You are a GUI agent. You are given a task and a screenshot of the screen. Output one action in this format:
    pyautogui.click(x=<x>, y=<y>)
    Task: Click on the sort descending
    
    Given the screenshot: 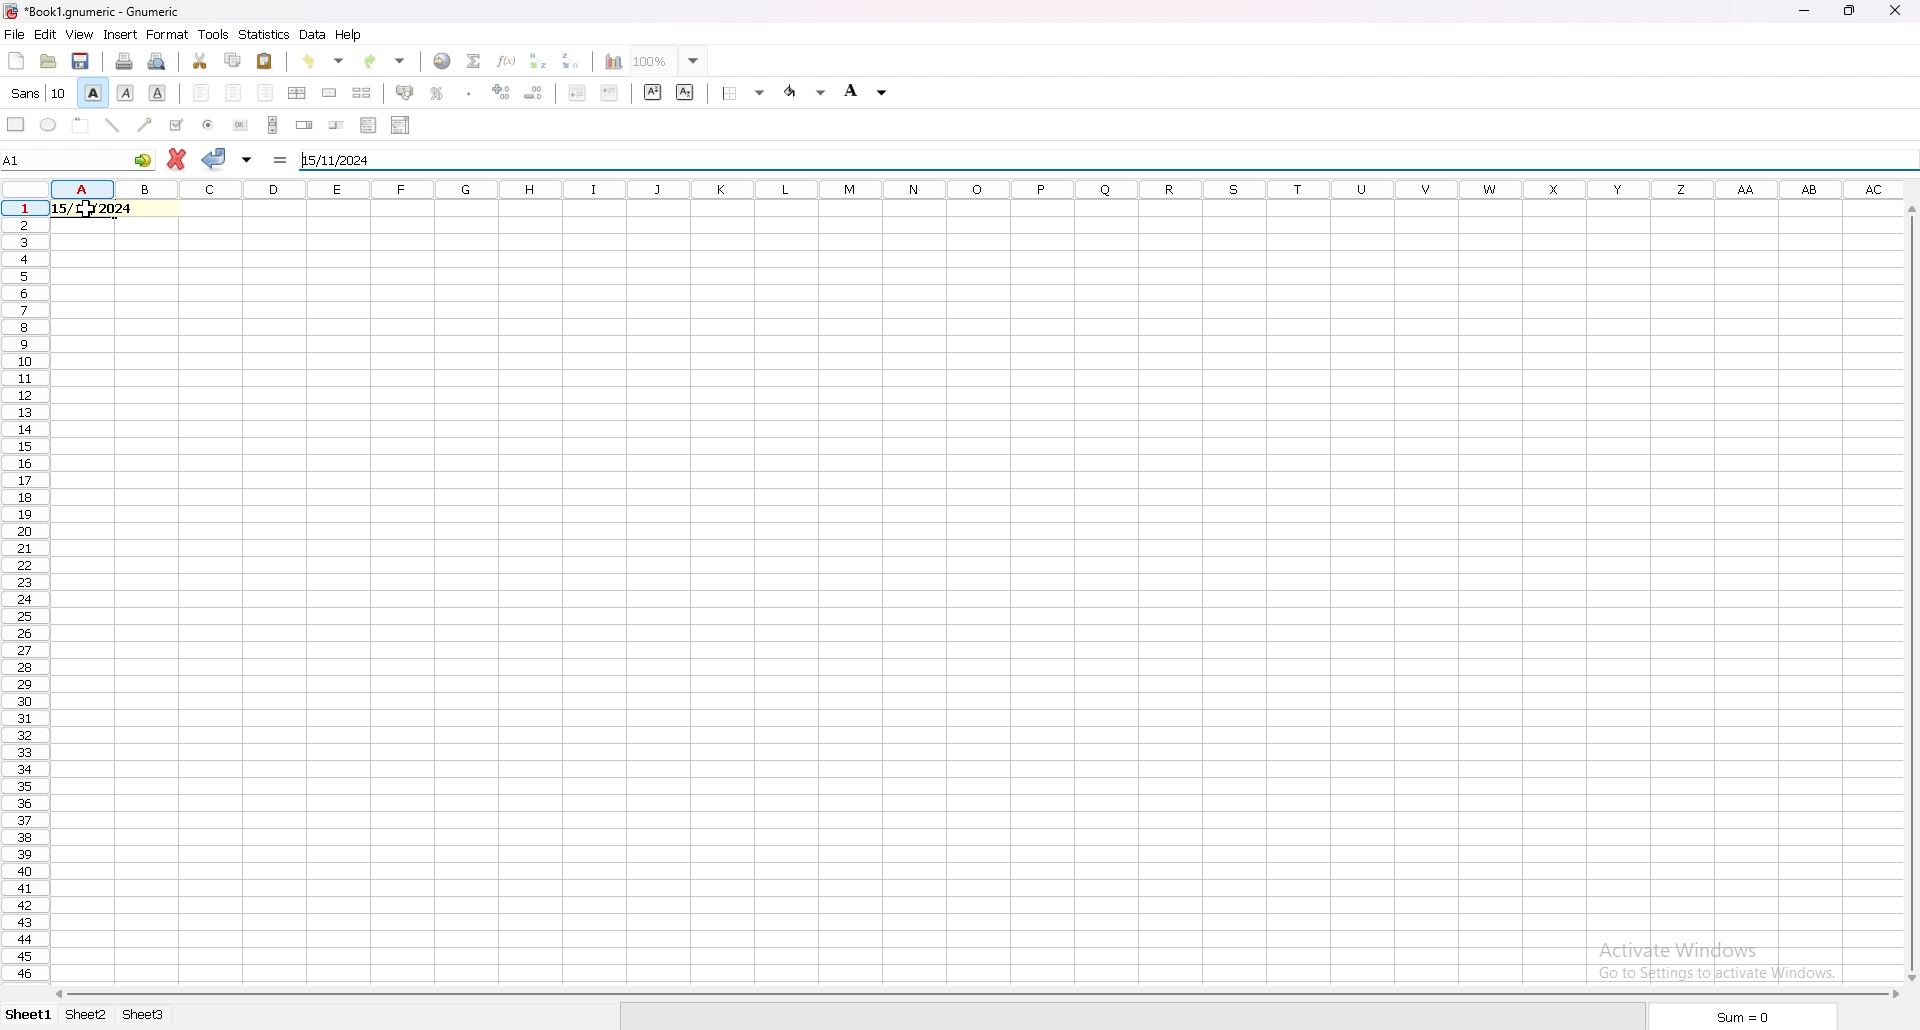 What is the action you would take?
    pyautogui.click(x=570, y=61)
    